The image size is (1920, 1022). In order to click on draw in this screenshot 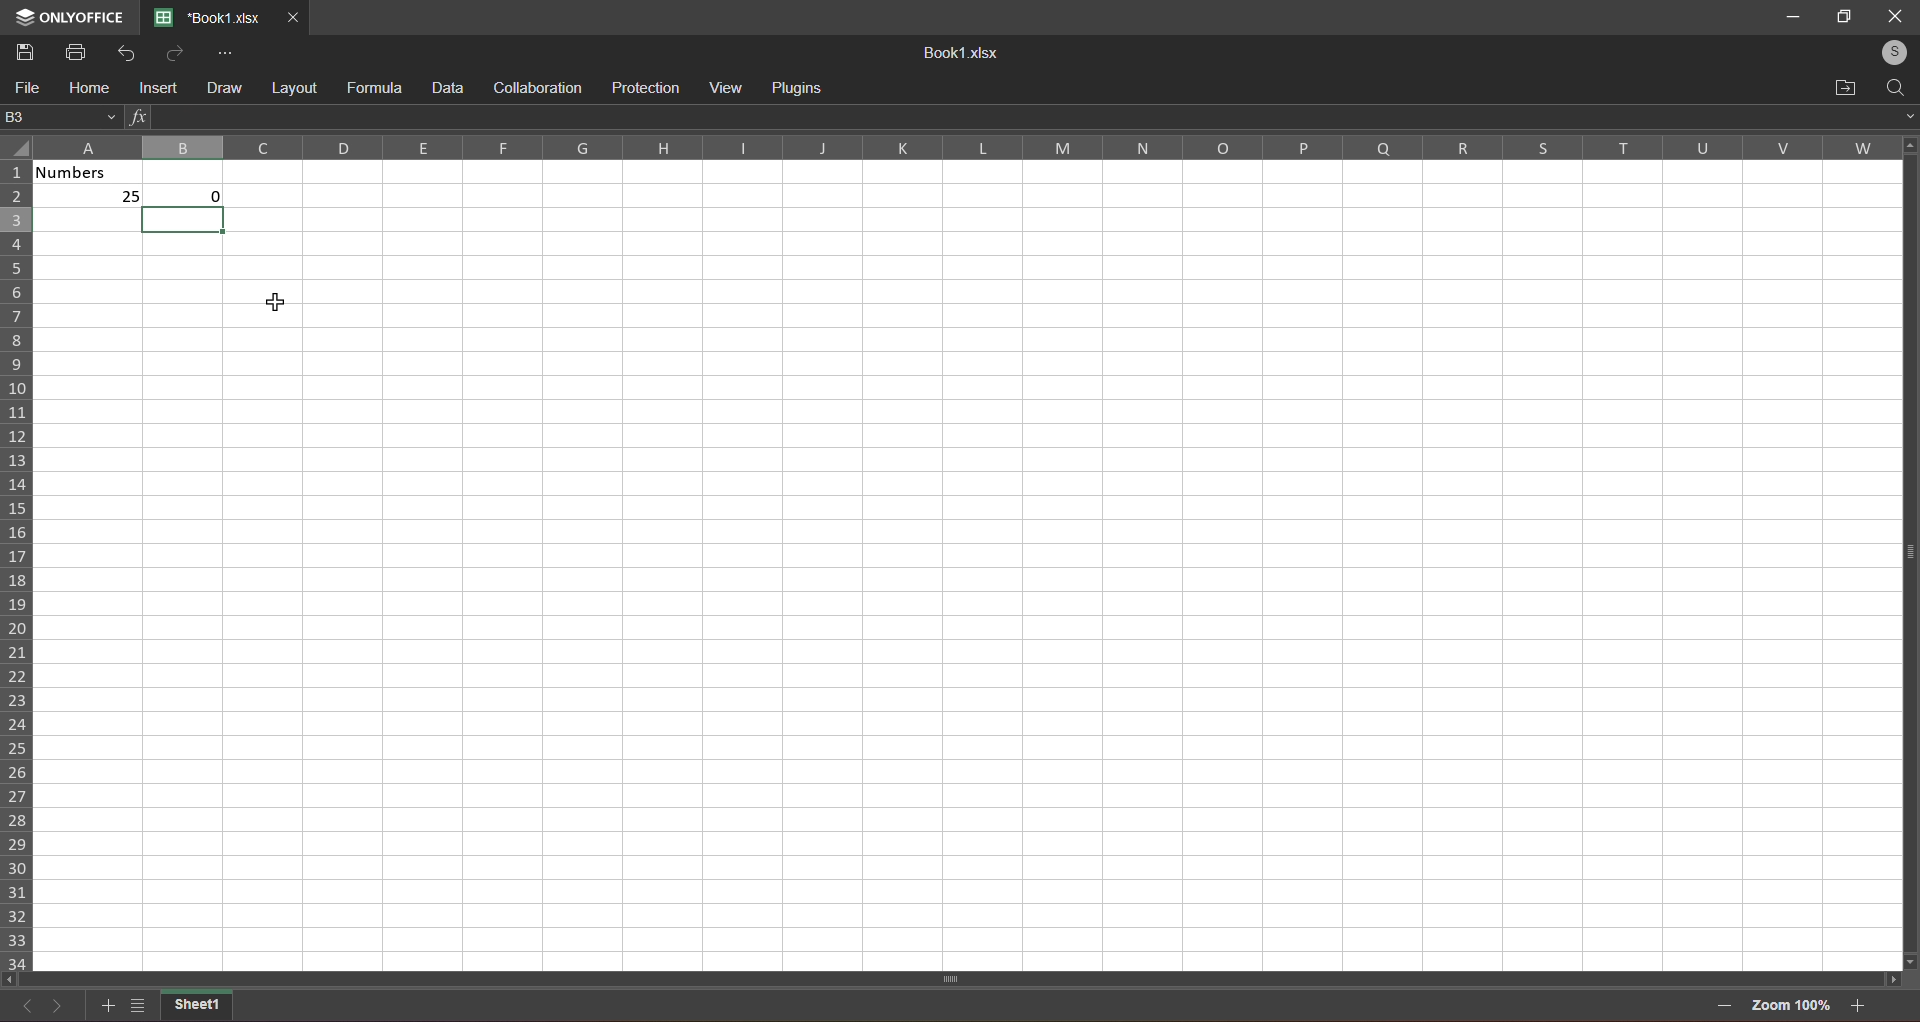, I will do `click(220, 86)`.